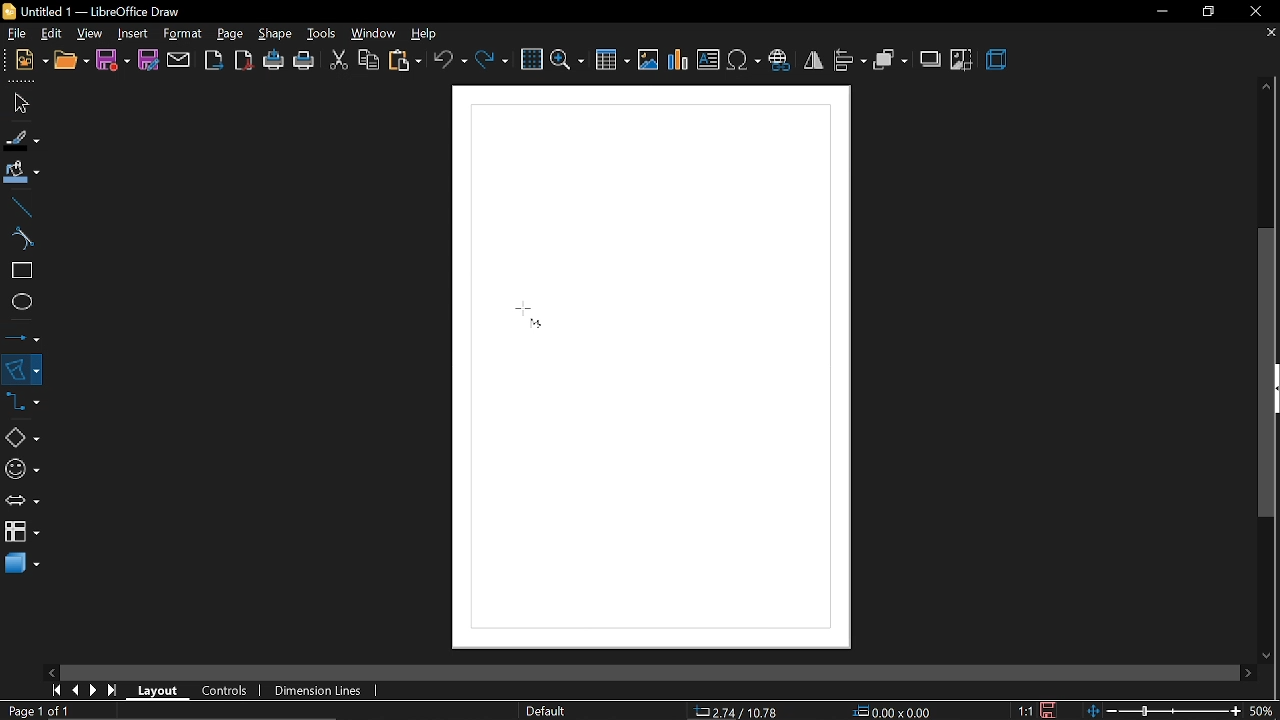  I want to click on minimize, so click(1162, 12).